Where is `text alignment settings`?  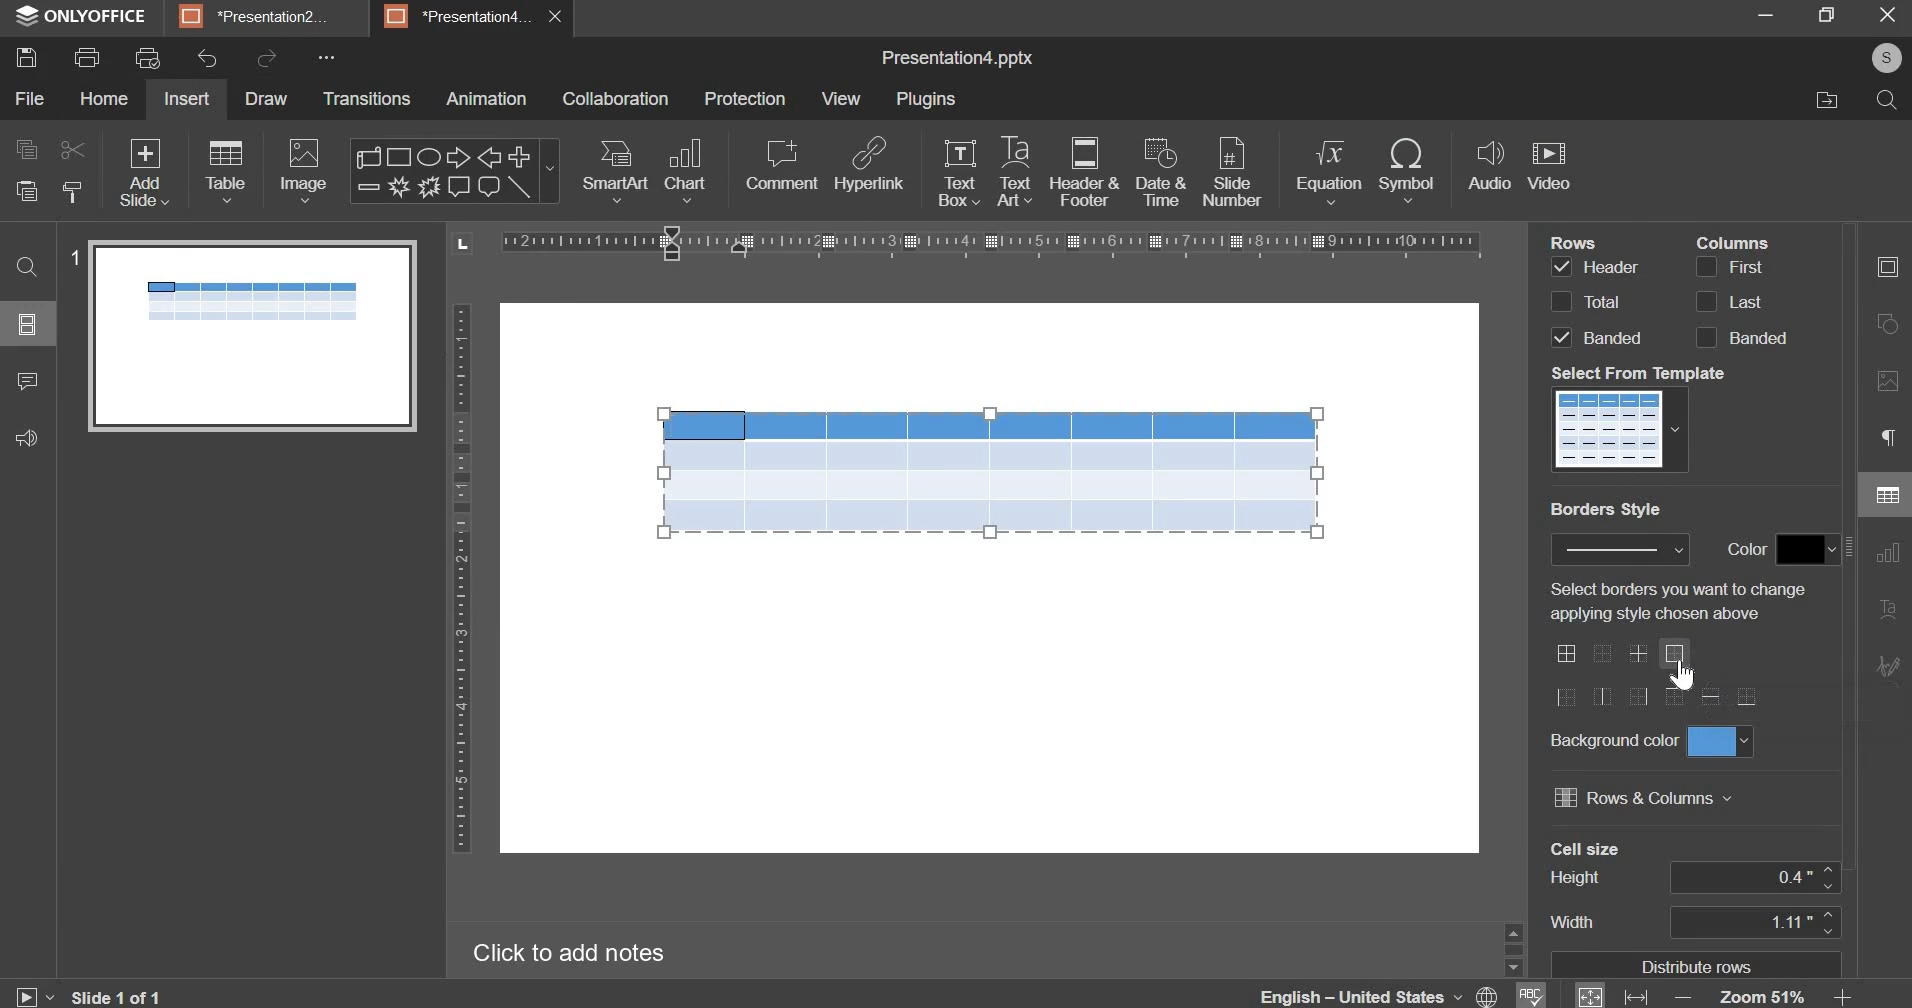
text alignment settings is located at coordinates (1889, 614).